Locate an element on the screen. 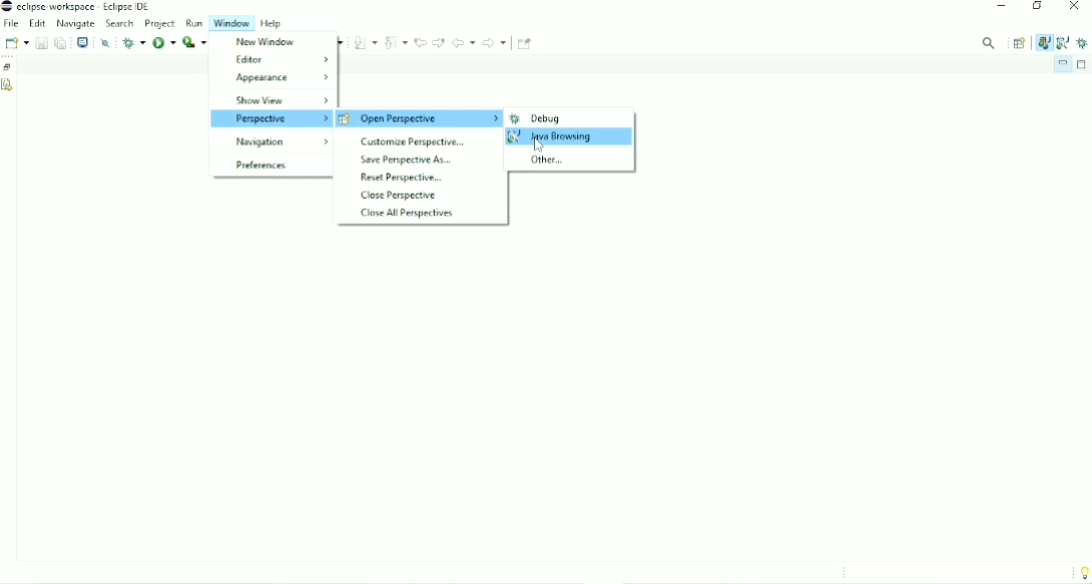  Restore is located at coordinates (9, 67).